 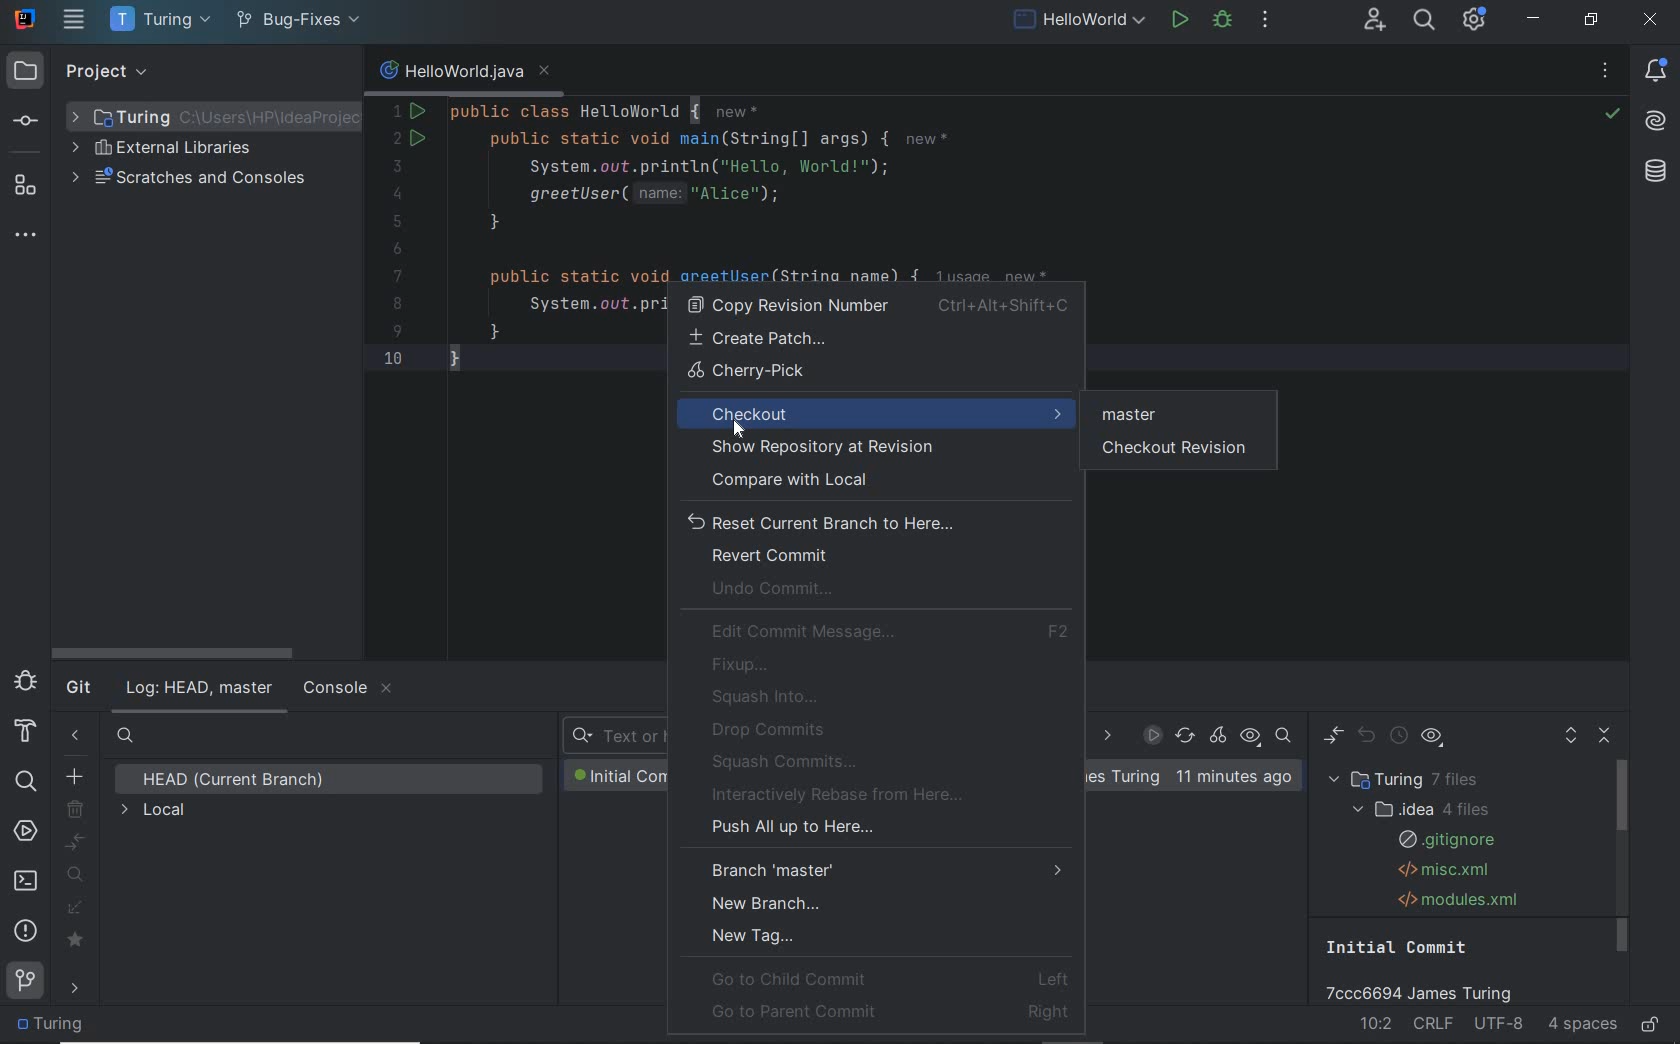 What do you see at coordinates (26, 985) in the screenshot?
I see `git` at bounding box center [26, 985].